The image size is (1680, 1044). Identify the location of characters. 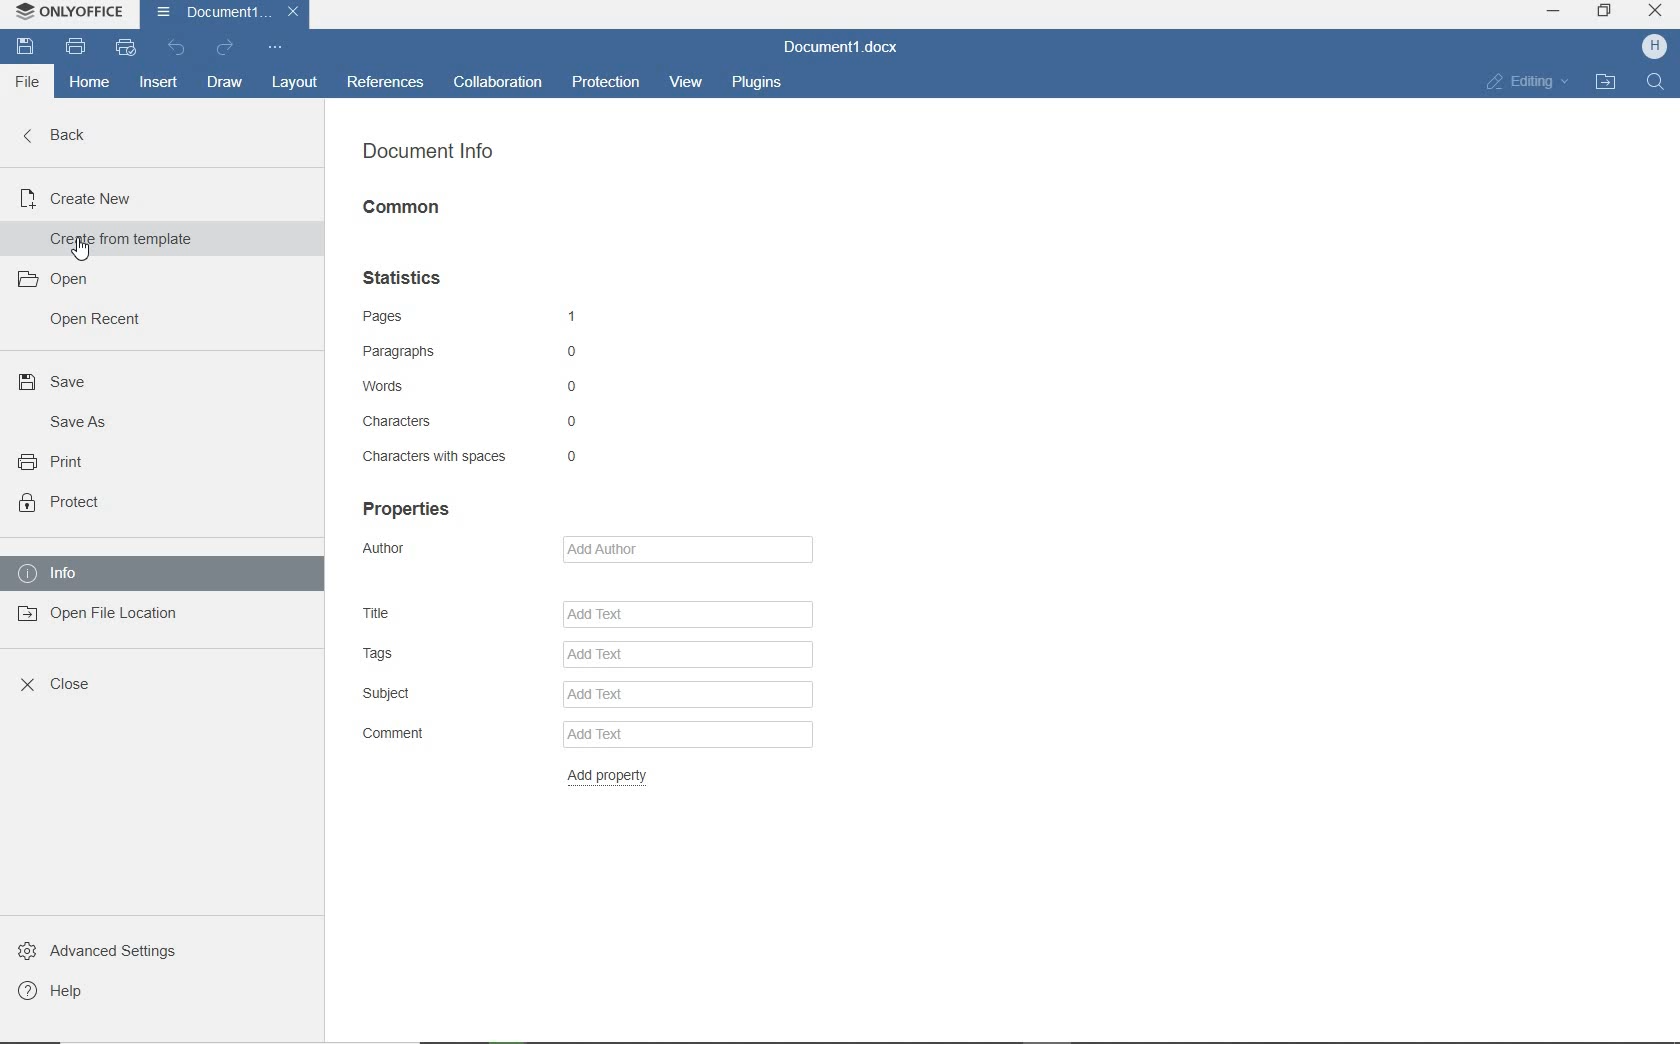
(477, 421).